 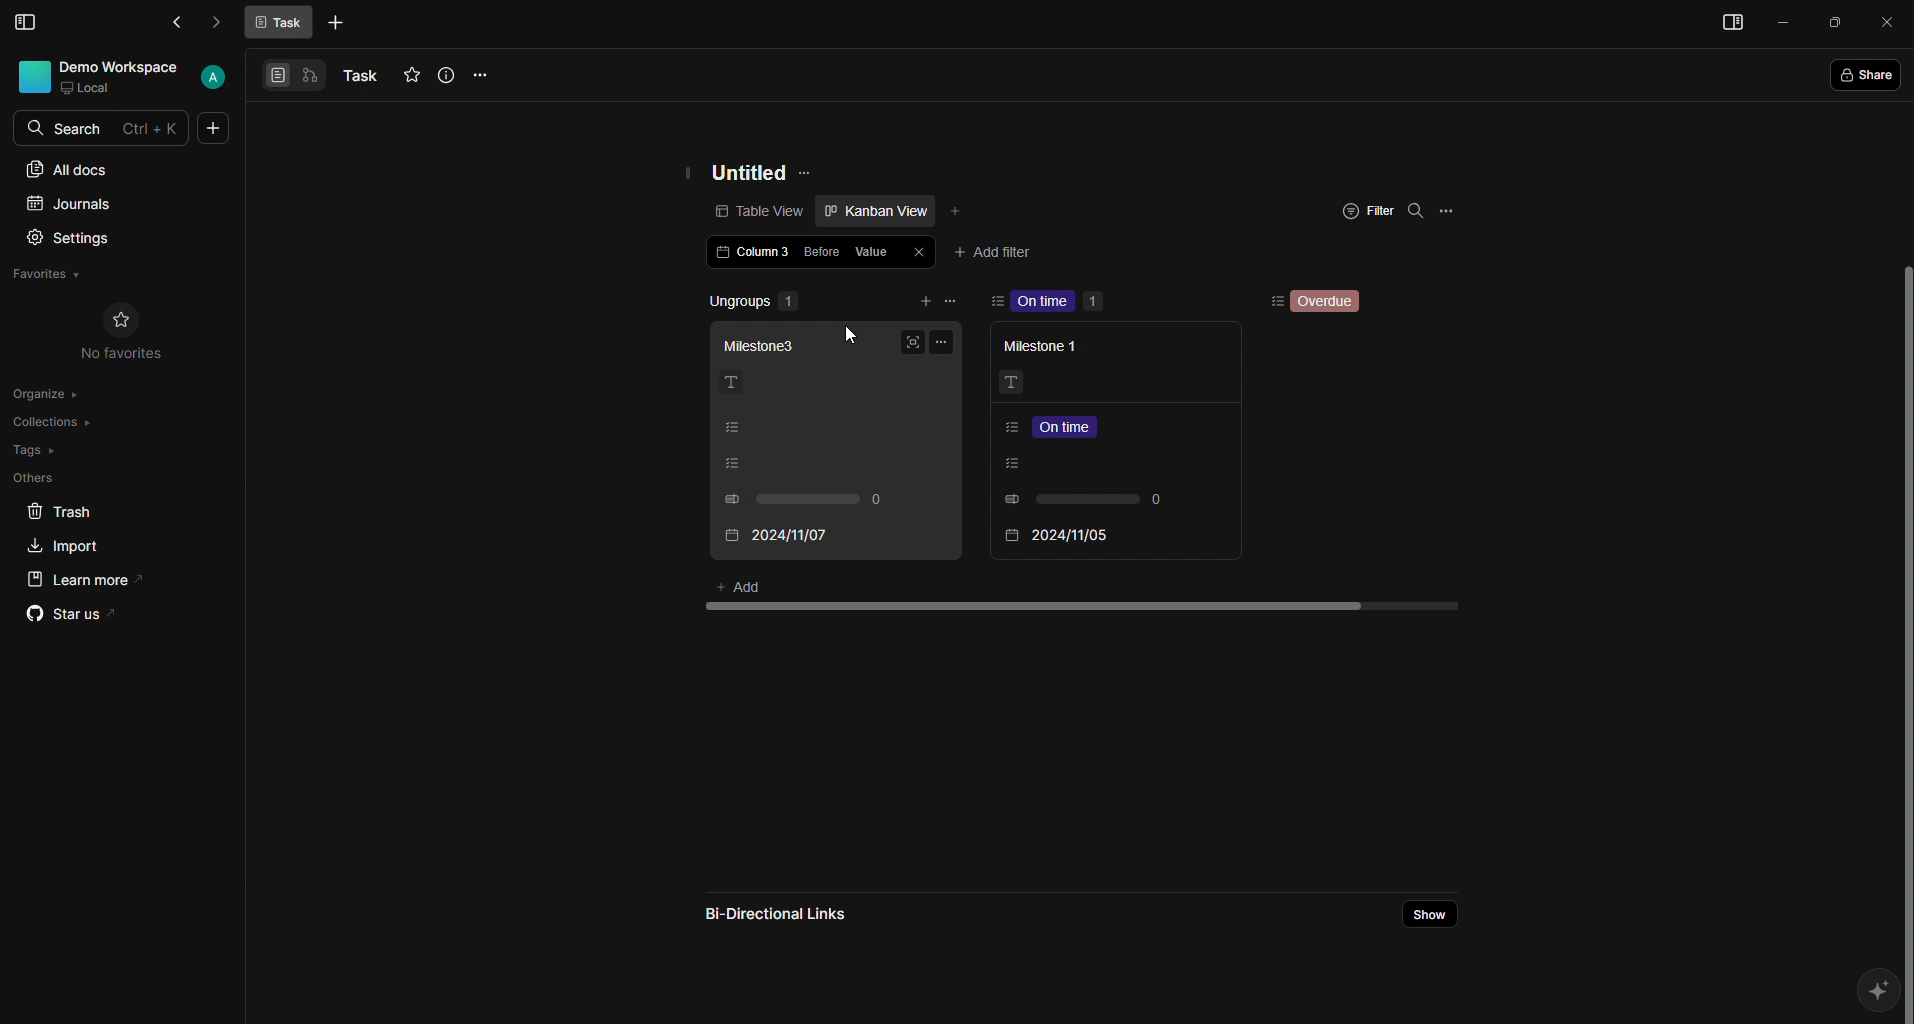 What do you see at coordinates (1417, 213) in the screenshot?
I see `Search` at bounding box center [1417, 213].